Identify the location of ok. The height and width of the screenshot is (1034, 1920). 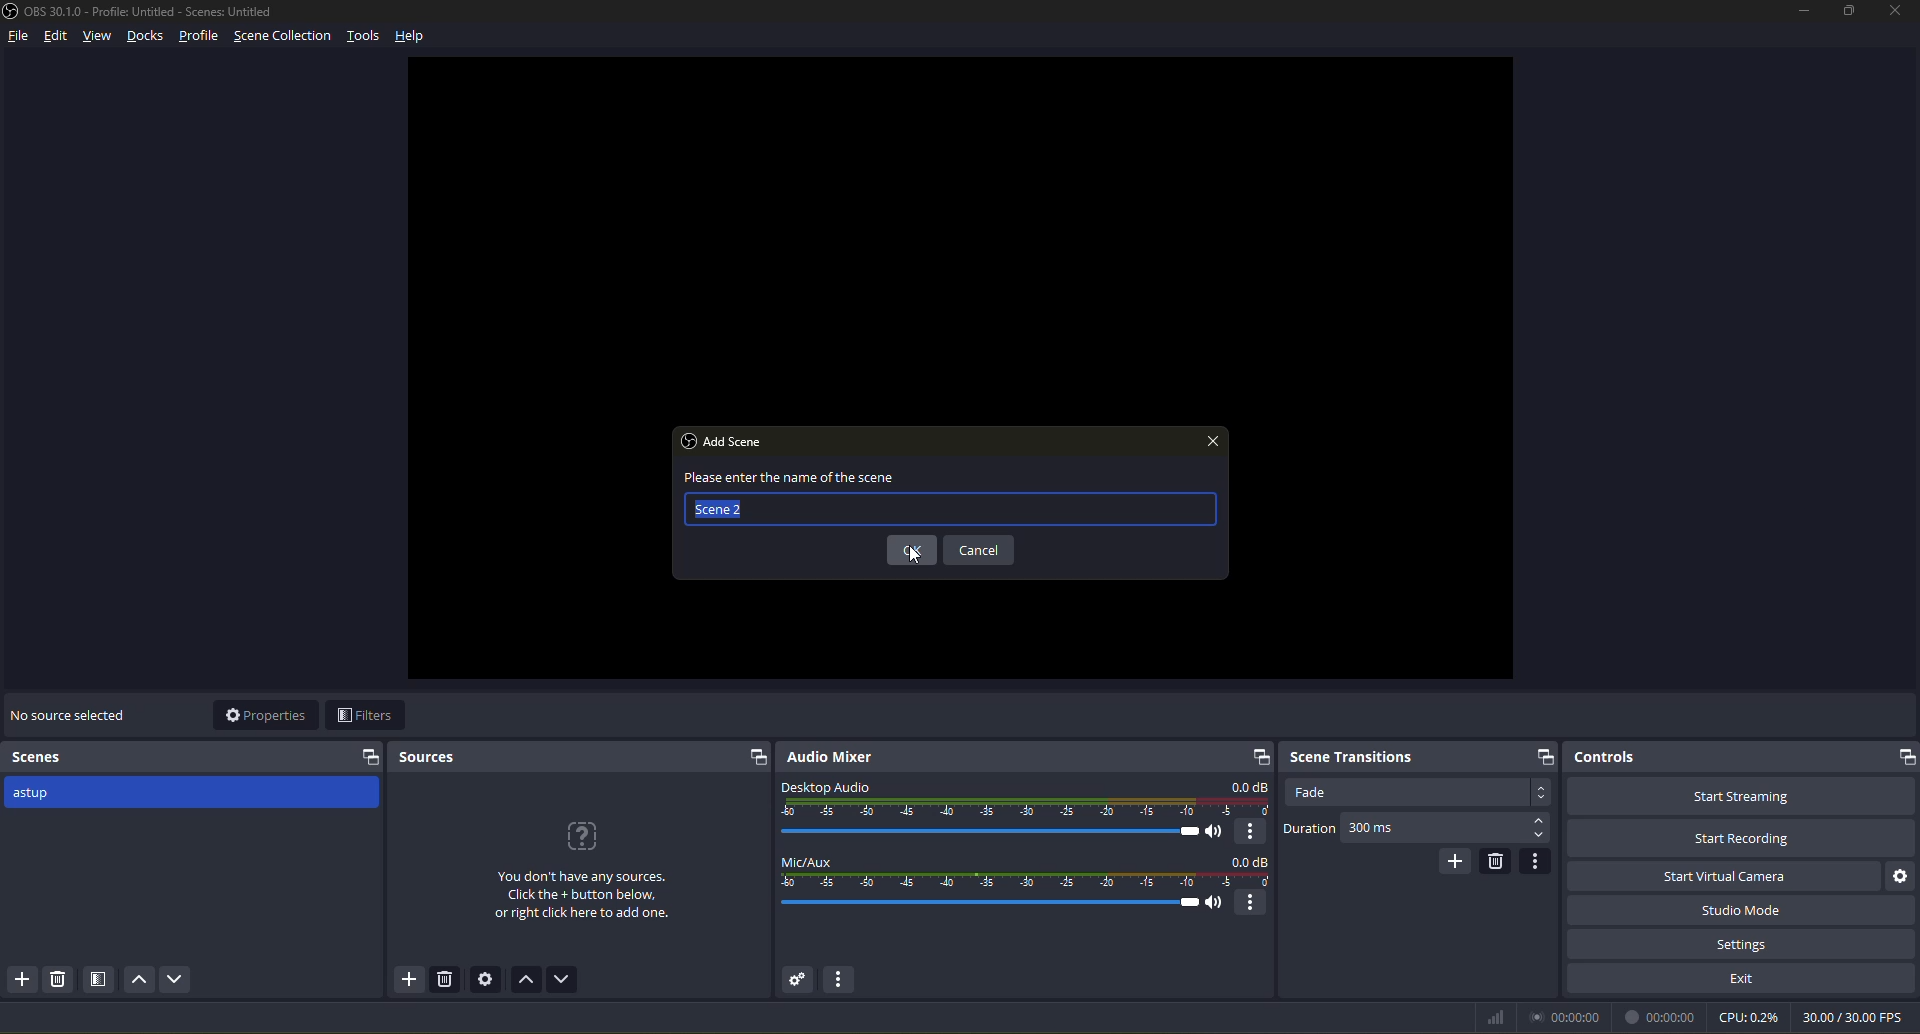
(913, 549).